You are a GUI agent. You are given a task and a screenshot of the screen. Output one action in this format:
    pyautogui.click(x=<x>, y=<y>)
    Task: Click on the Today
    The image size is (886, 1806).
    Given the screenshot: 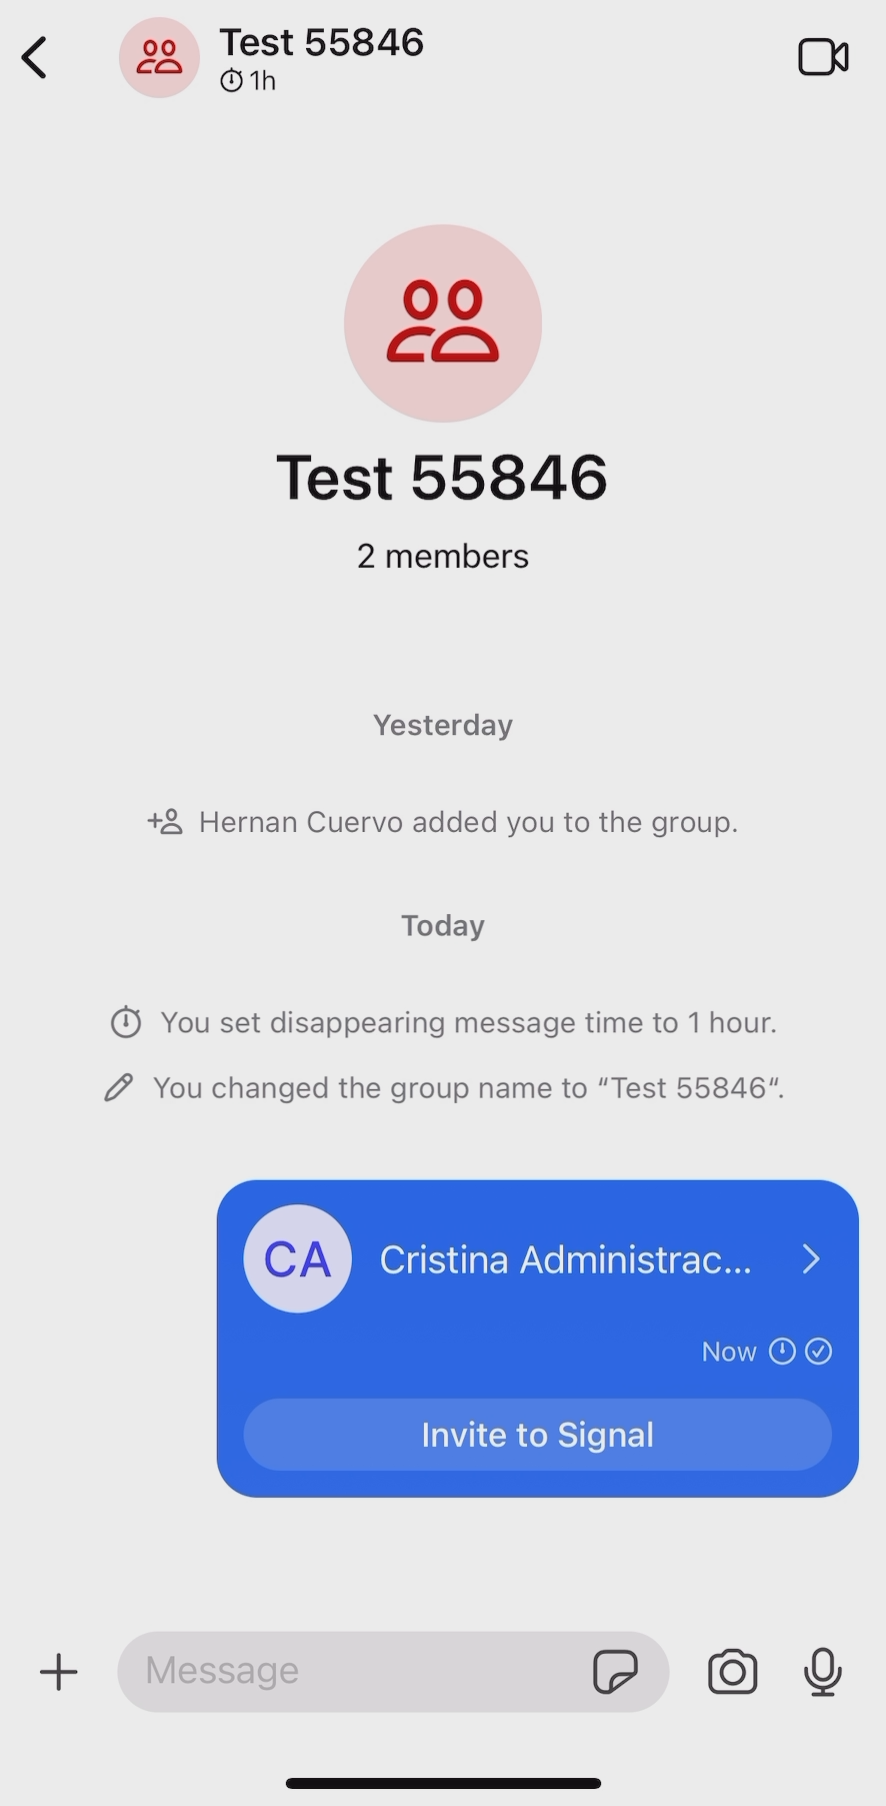 What is the action you would take?
    pyautogui.click(x=444, y=918)
    